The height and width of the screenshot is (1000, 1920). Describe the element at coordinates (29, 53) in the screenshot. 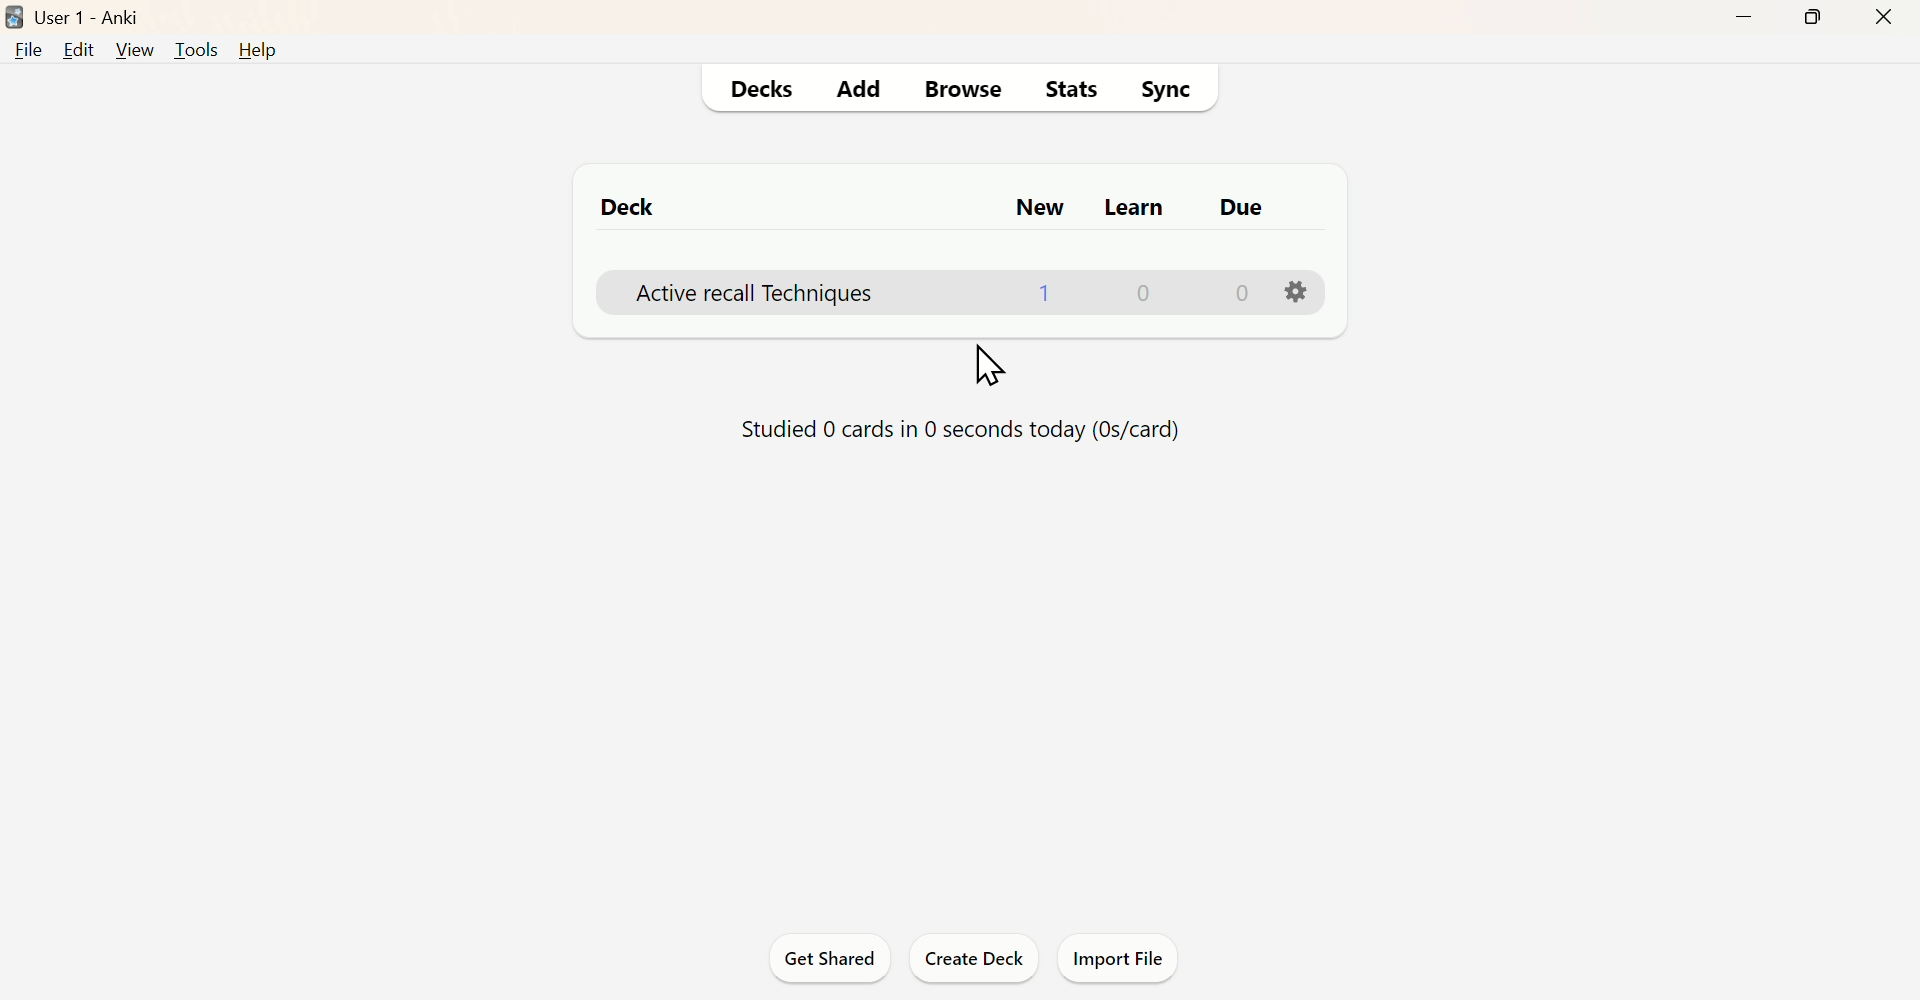

I see `File` at that location.